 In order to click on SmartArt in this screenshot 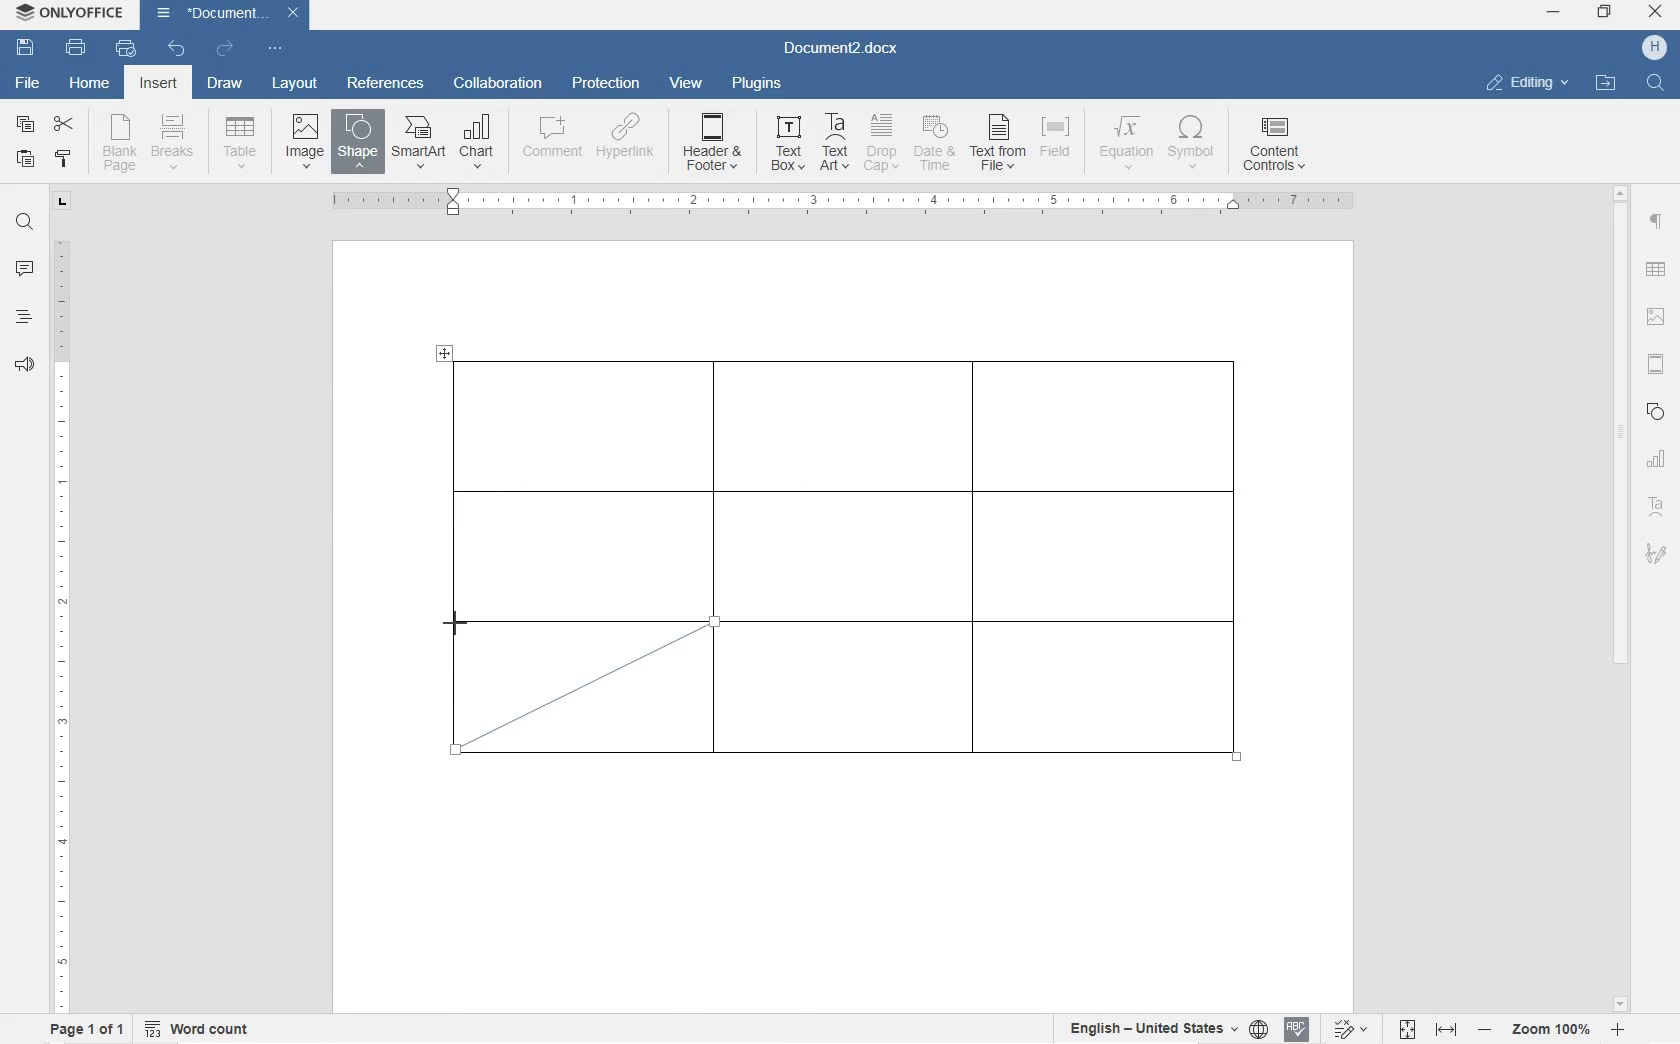, I will do `click(418, 142)`.